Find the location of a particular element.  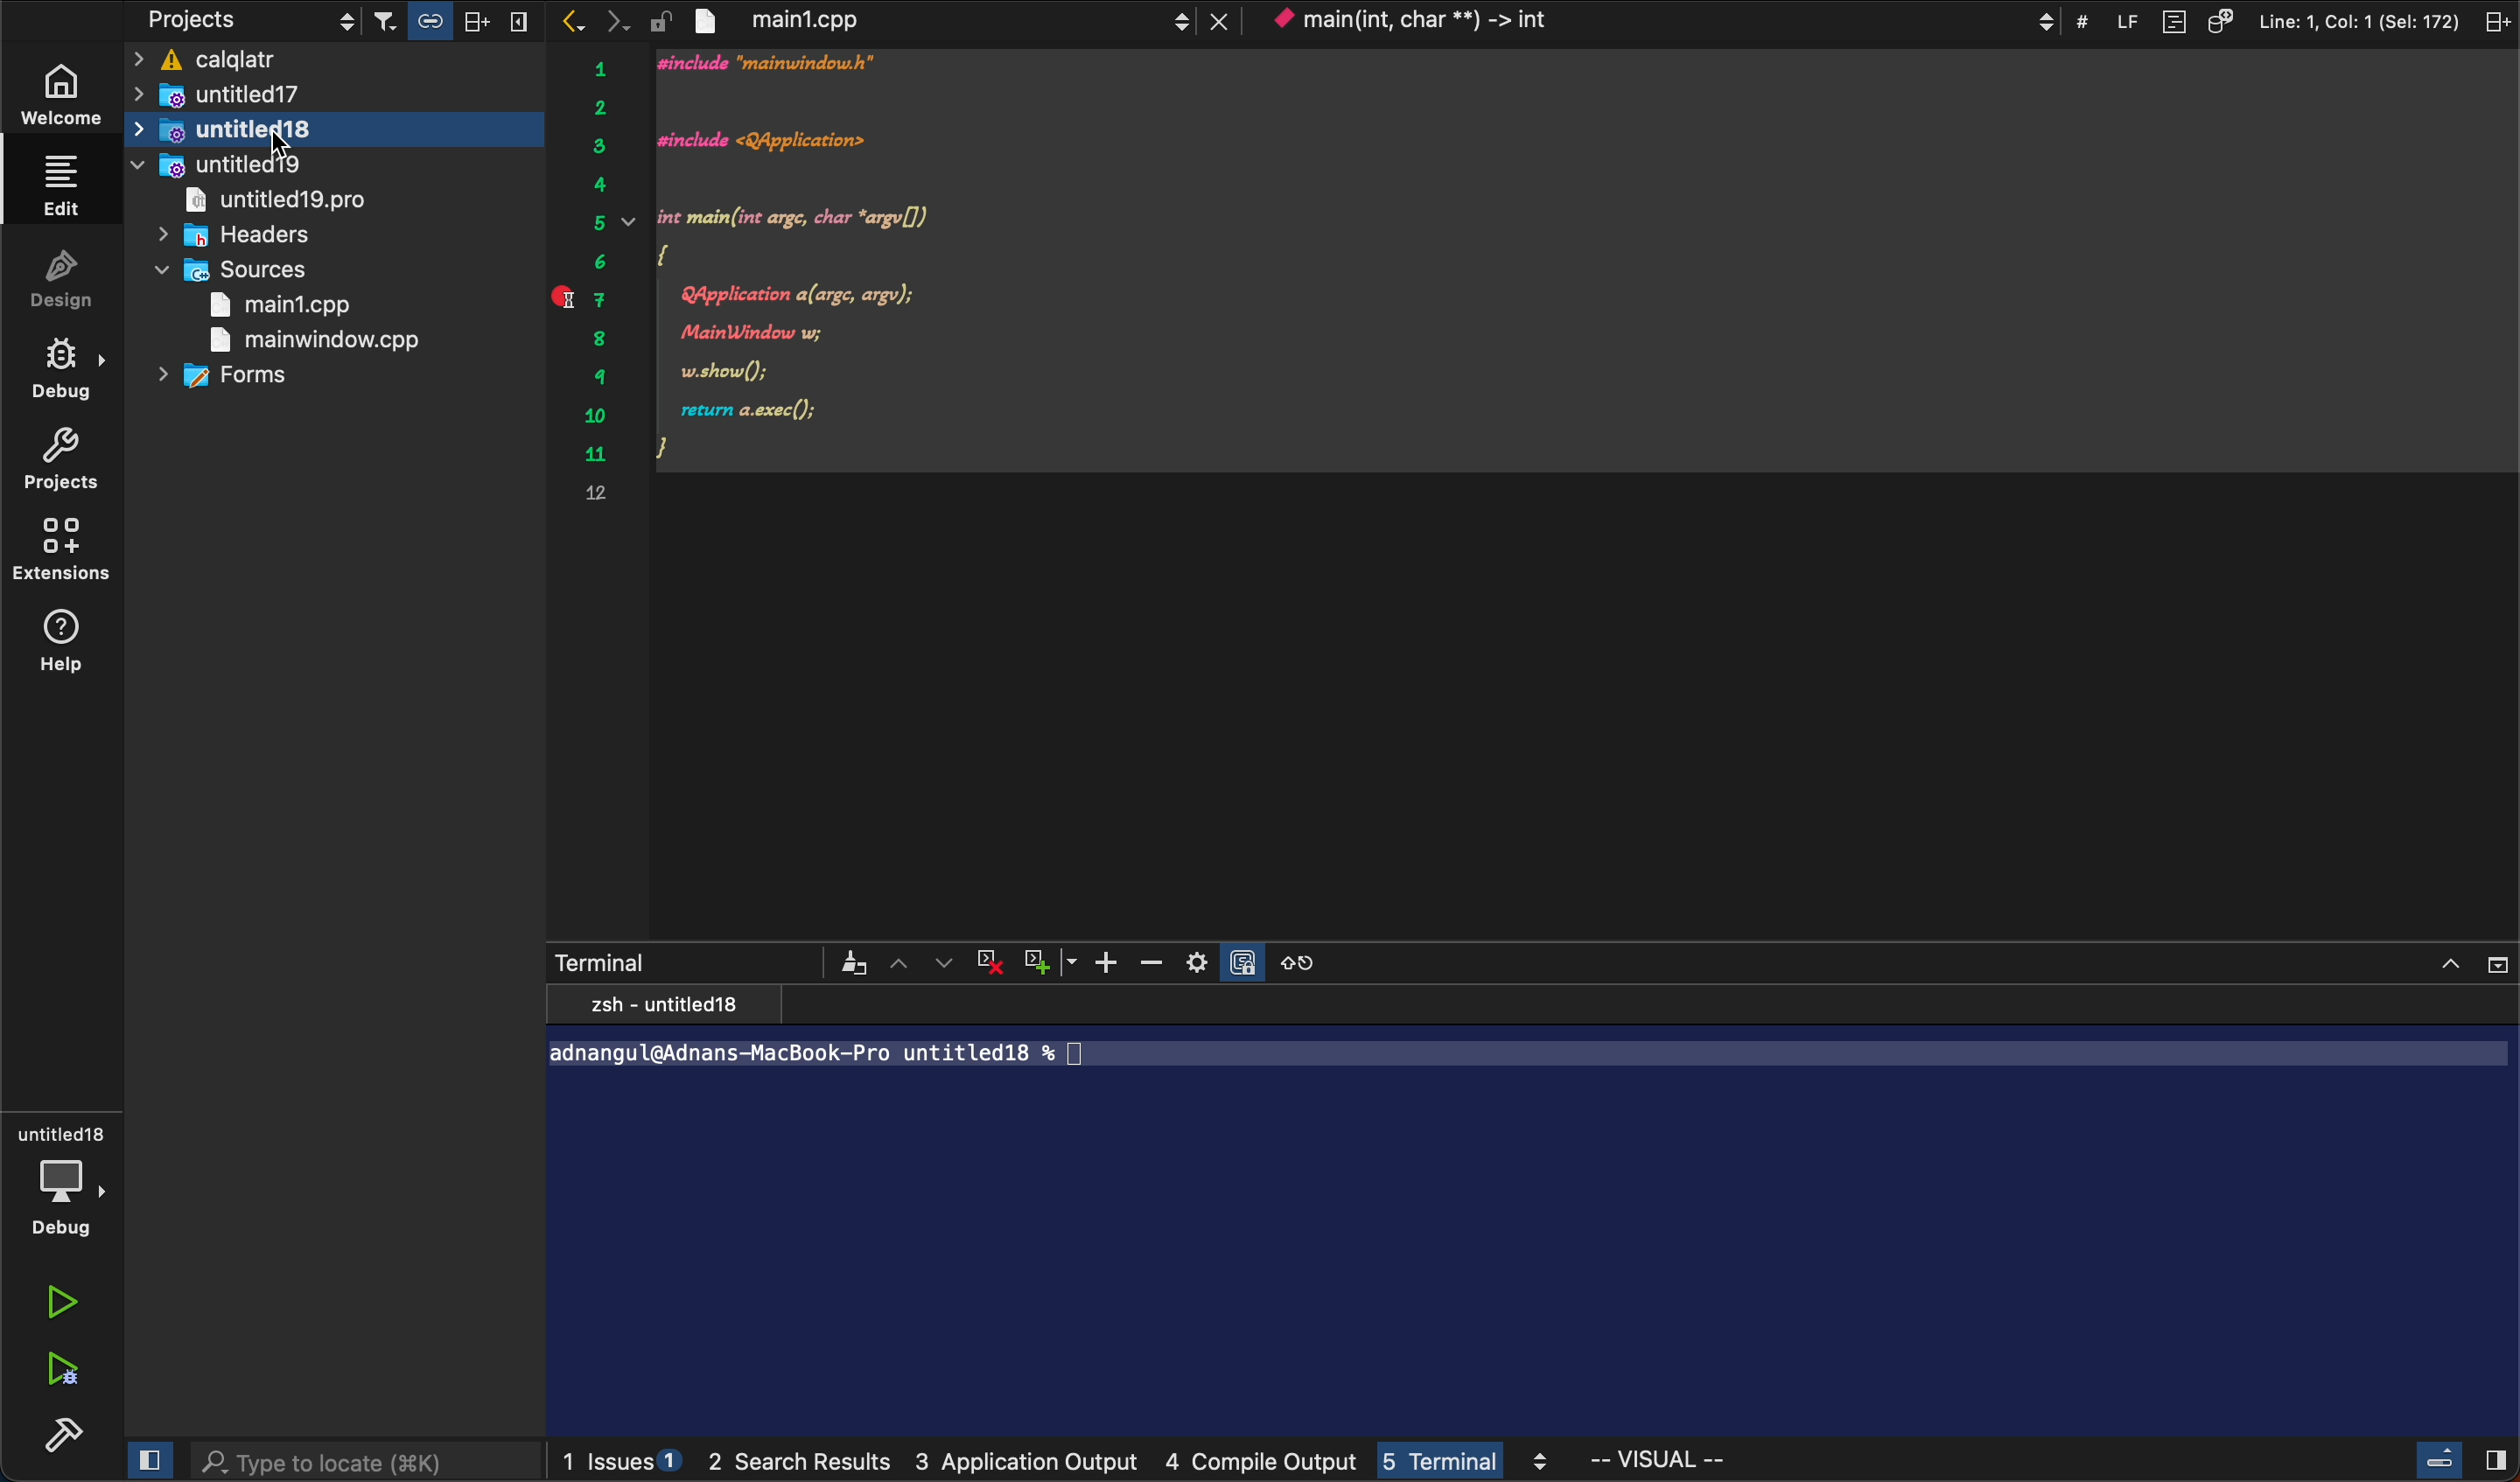

filters is located at coordinates (375, 19).